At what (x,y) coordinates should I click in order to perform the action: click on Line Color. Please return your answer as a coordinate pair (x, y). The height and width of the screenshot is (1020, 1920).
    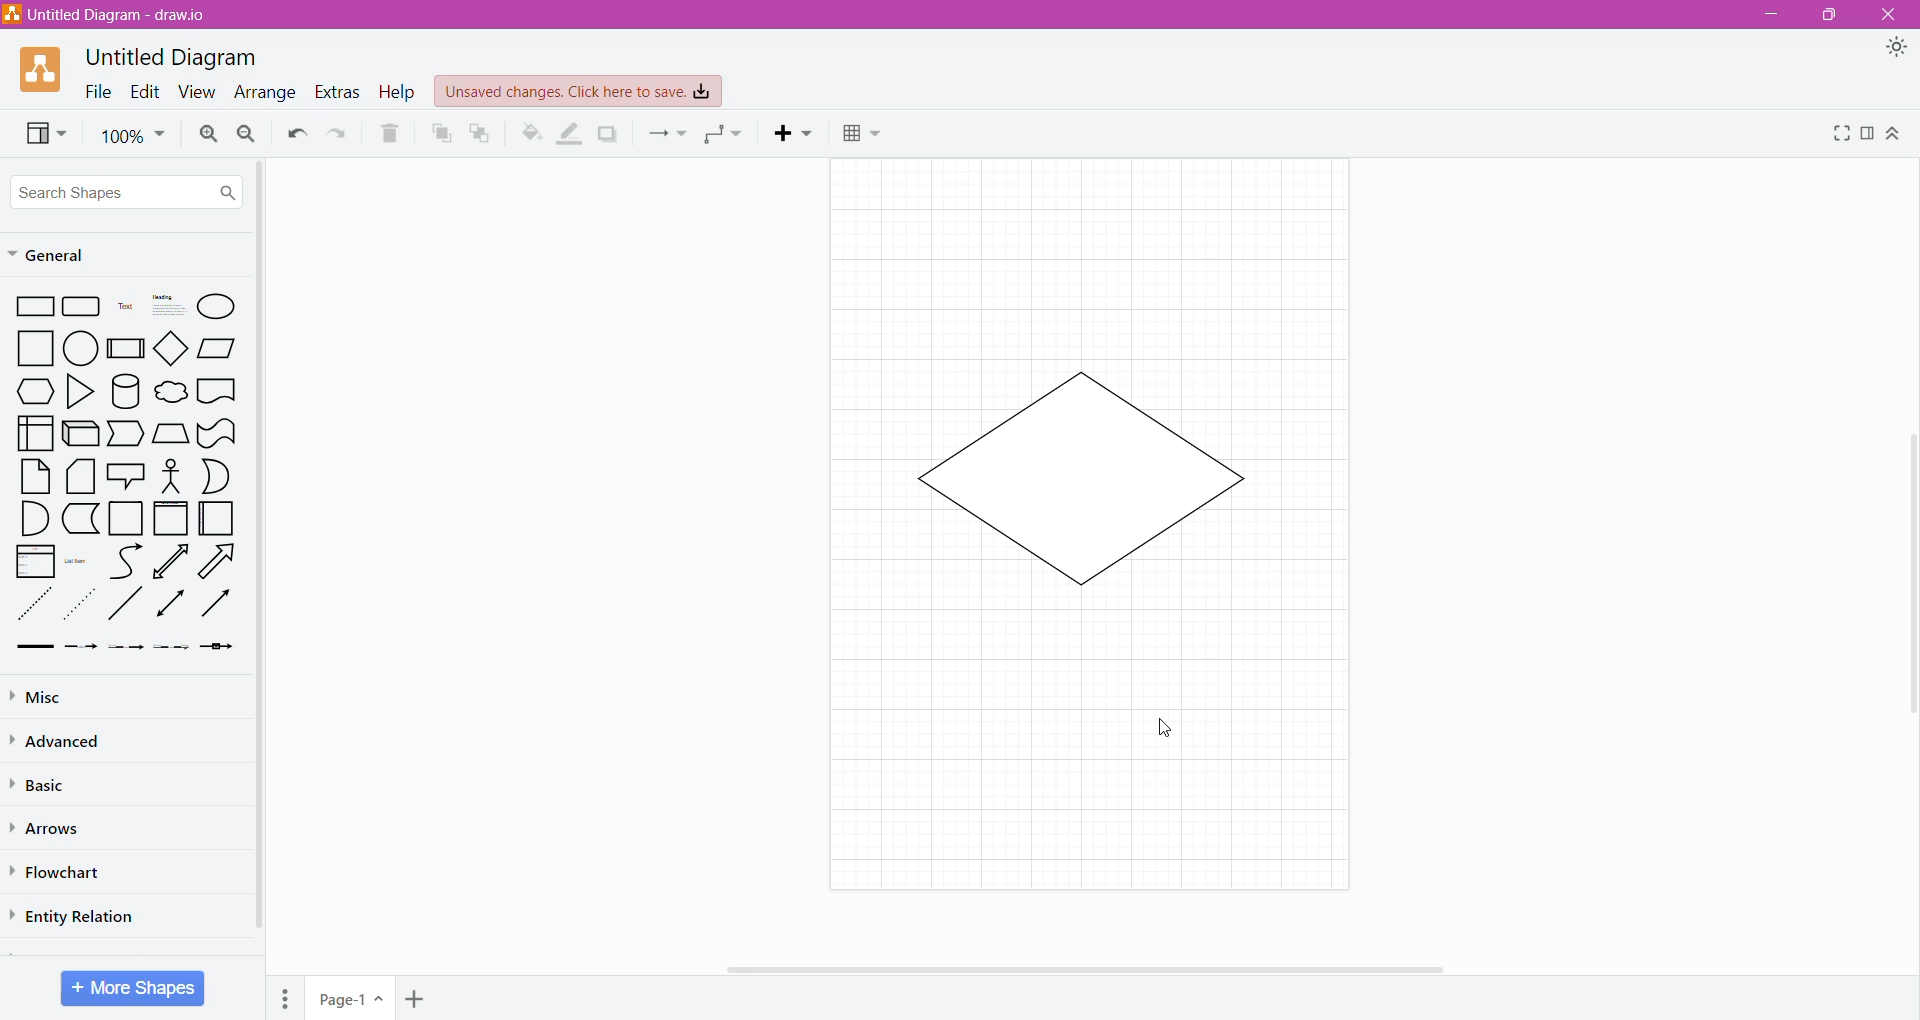
    Looking at the image, I should click on (569, 134).